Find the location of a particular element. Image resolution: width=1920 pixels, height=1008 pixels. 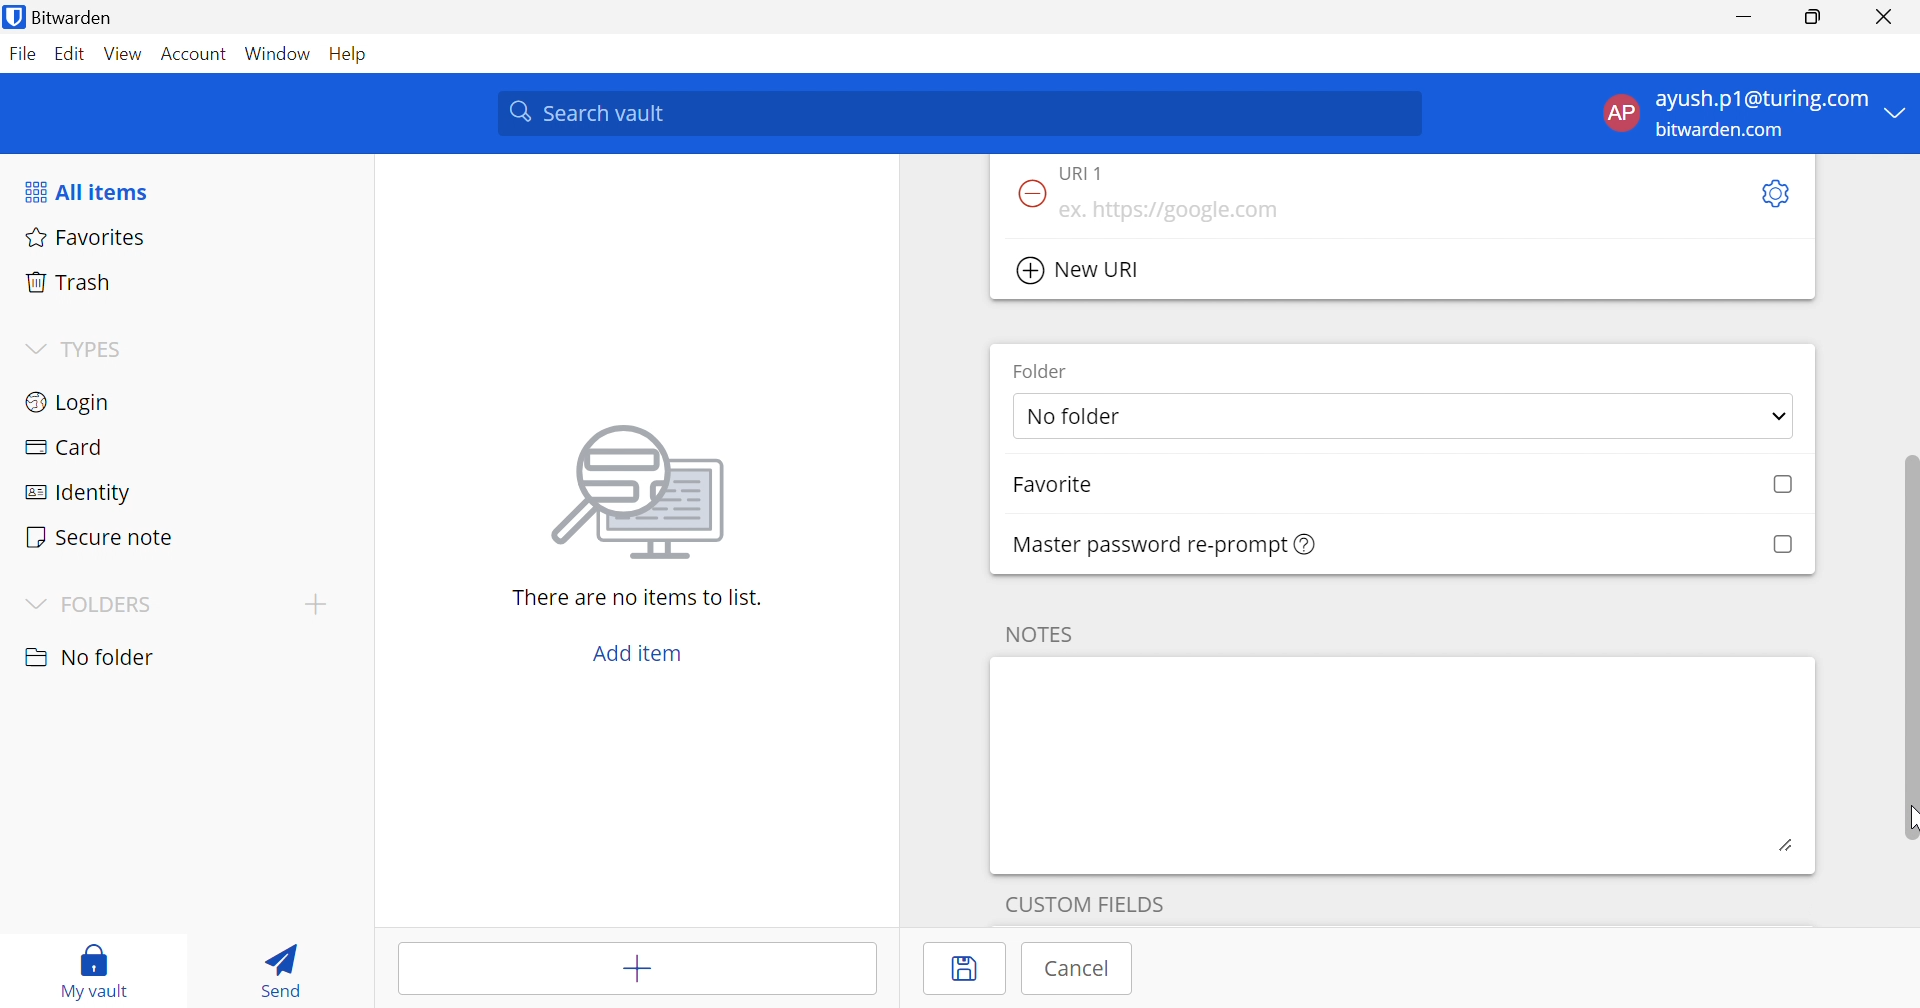

Master password re-prompt is located at coordinates (1166, 545).